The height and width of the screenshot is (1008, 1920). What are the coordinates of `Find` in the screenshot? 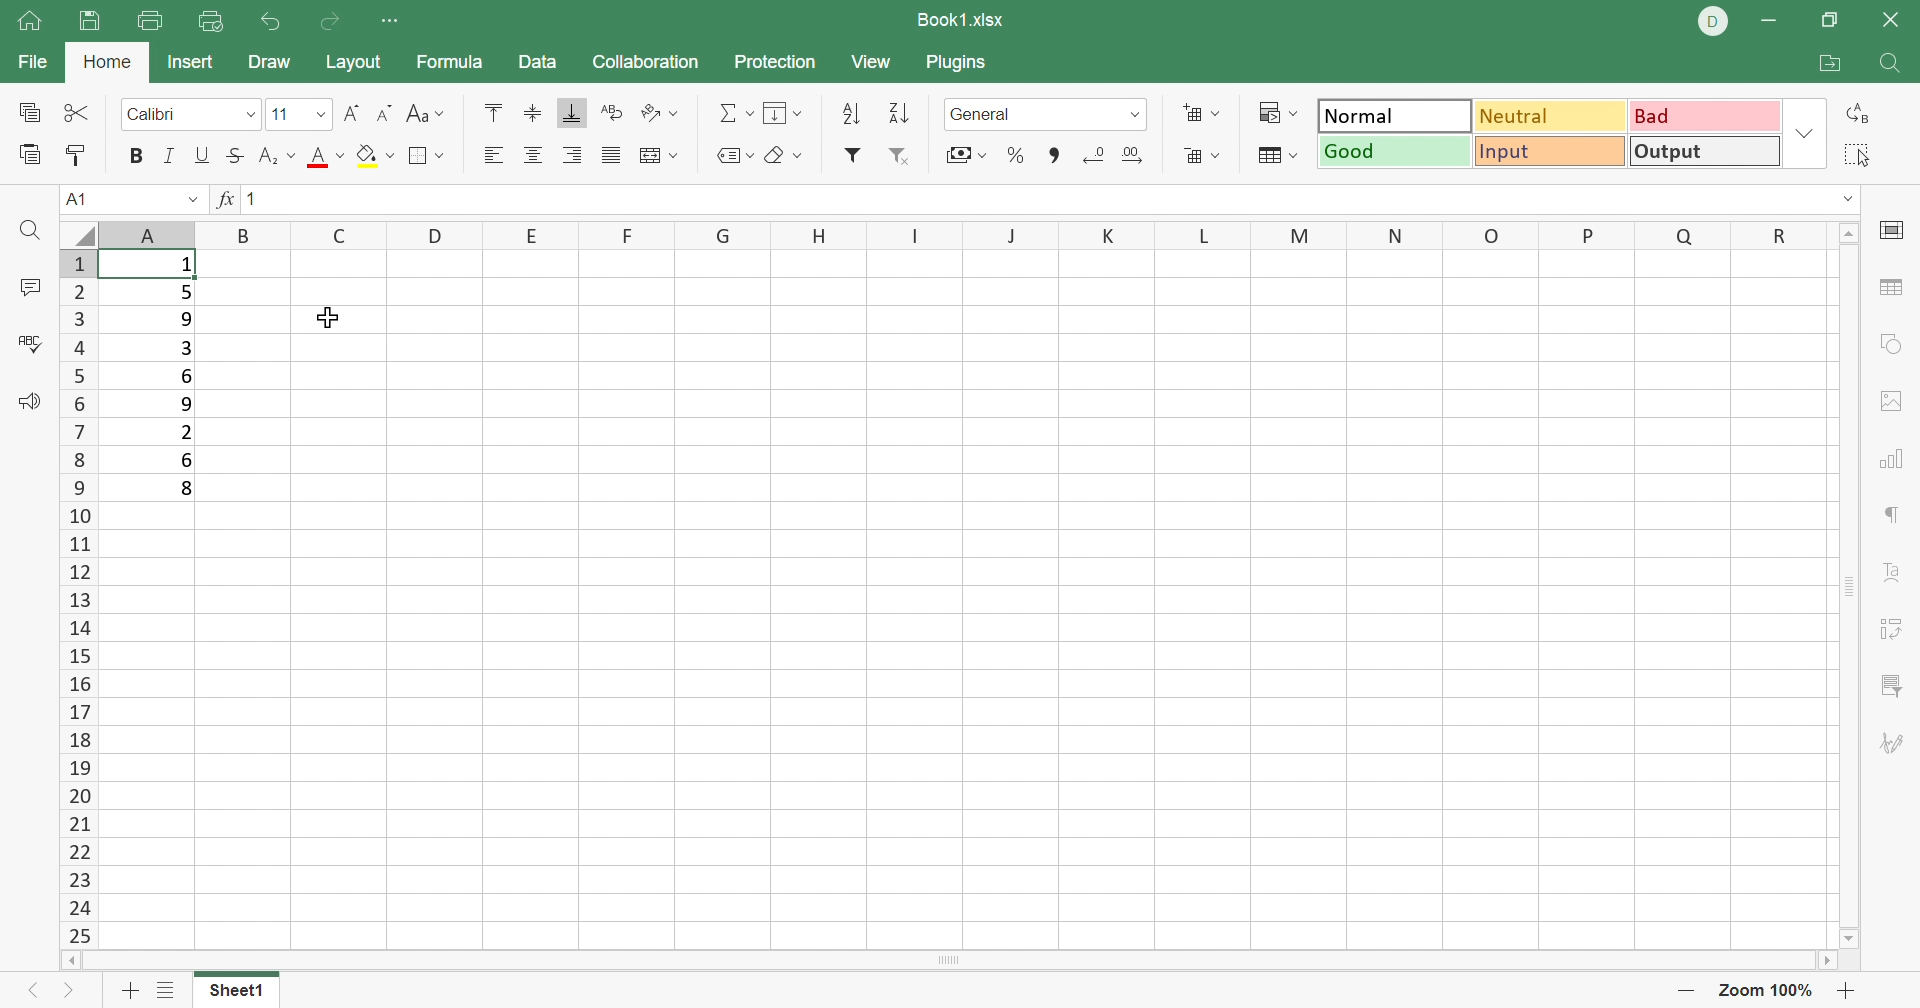 It's located at (31, 233).